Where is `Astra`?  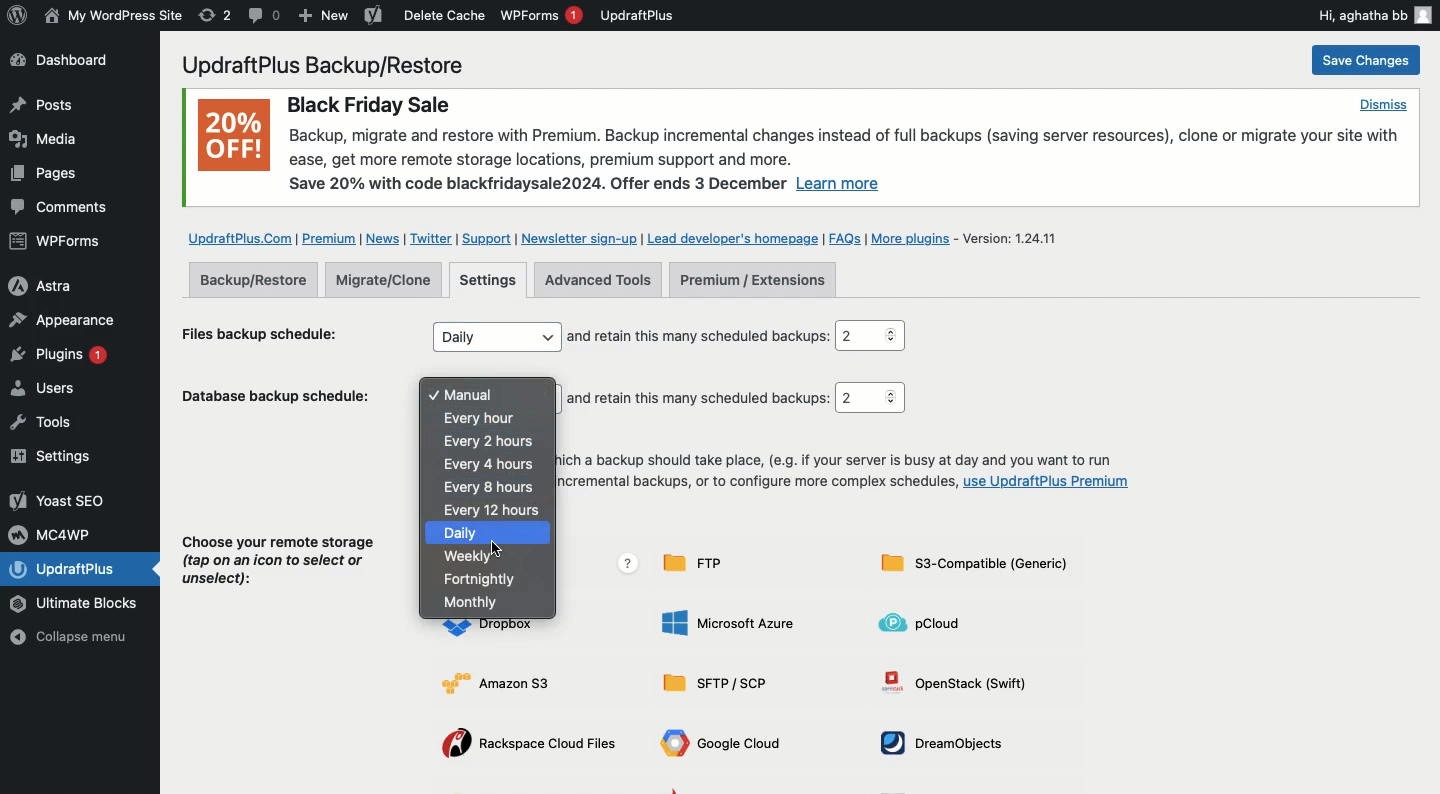
Astra is located at coordinates (57, 284).